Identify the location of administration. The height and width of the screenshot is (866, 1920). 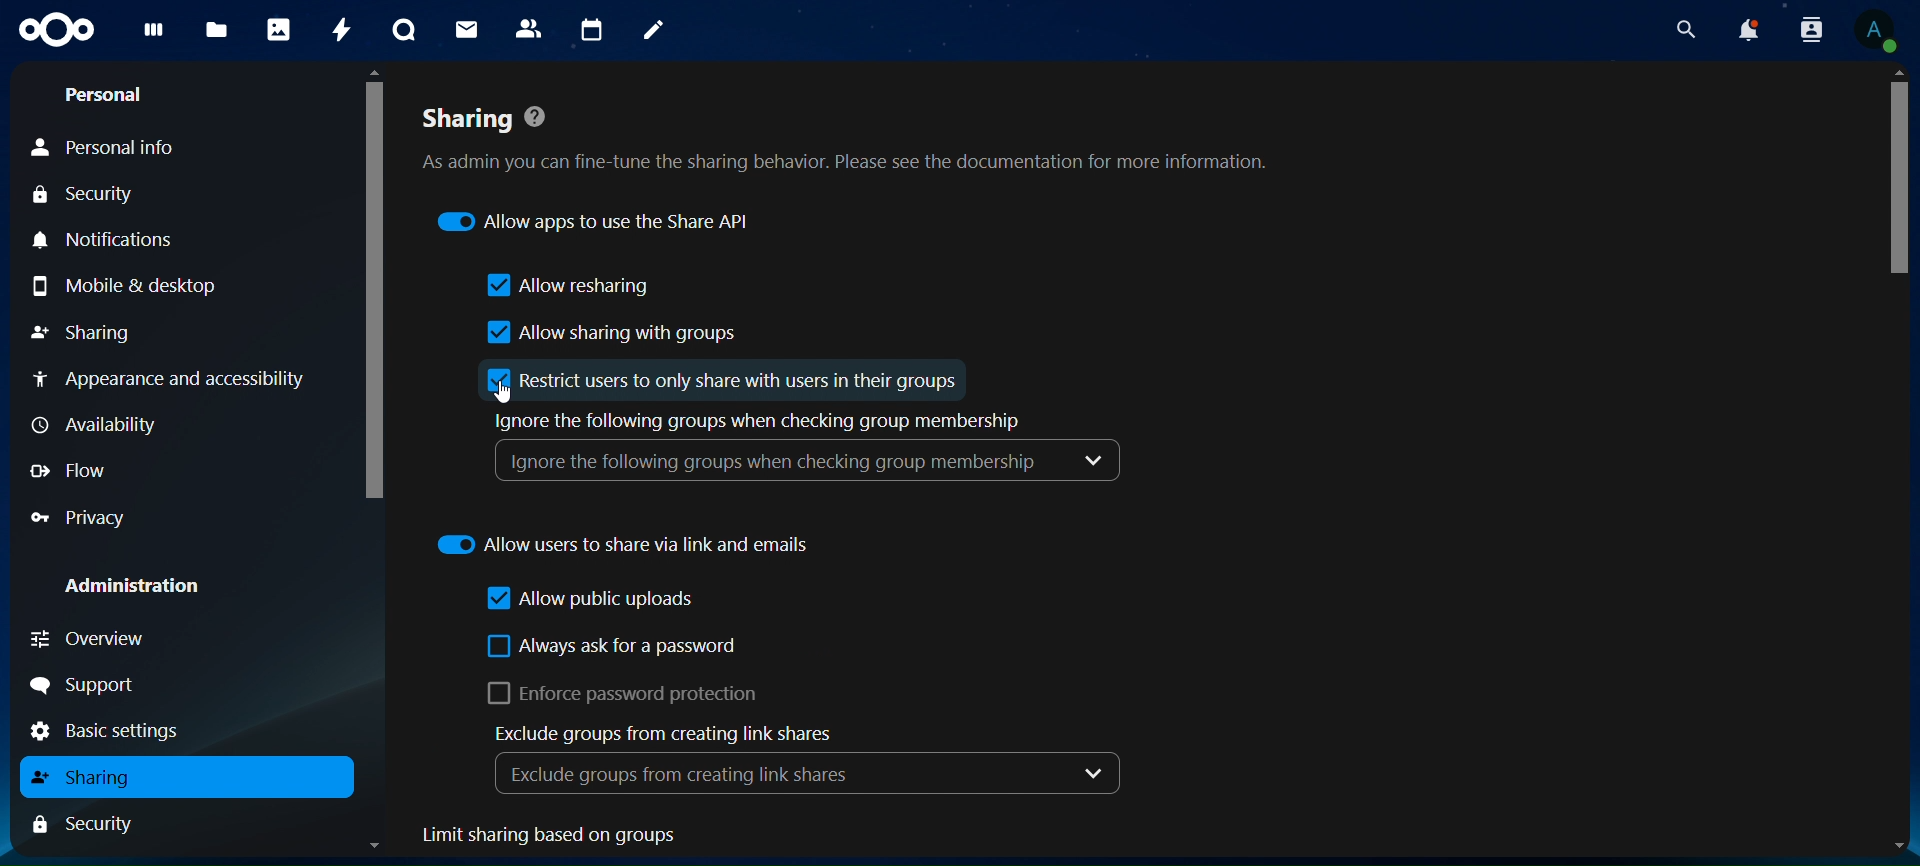
(130, 585).